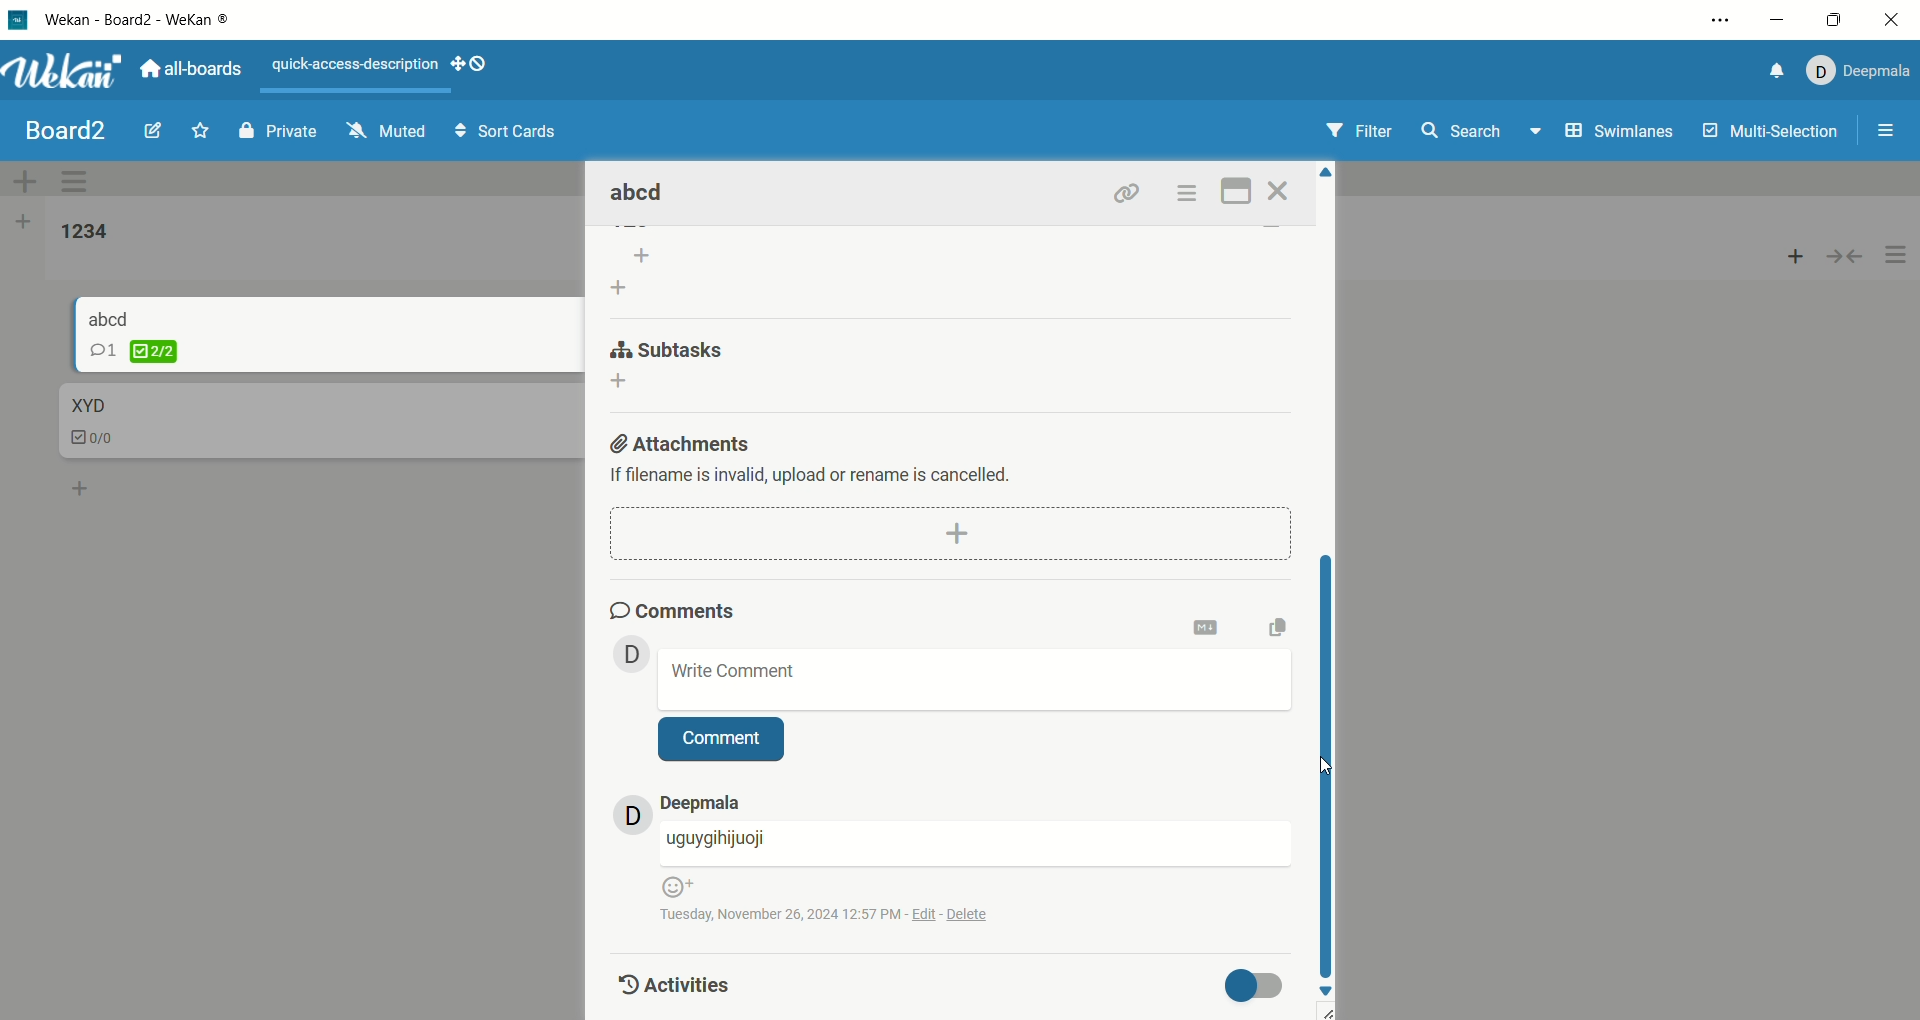  Describe the element at coordinates (701, 803) in the screenshot. I see `account` at that location.